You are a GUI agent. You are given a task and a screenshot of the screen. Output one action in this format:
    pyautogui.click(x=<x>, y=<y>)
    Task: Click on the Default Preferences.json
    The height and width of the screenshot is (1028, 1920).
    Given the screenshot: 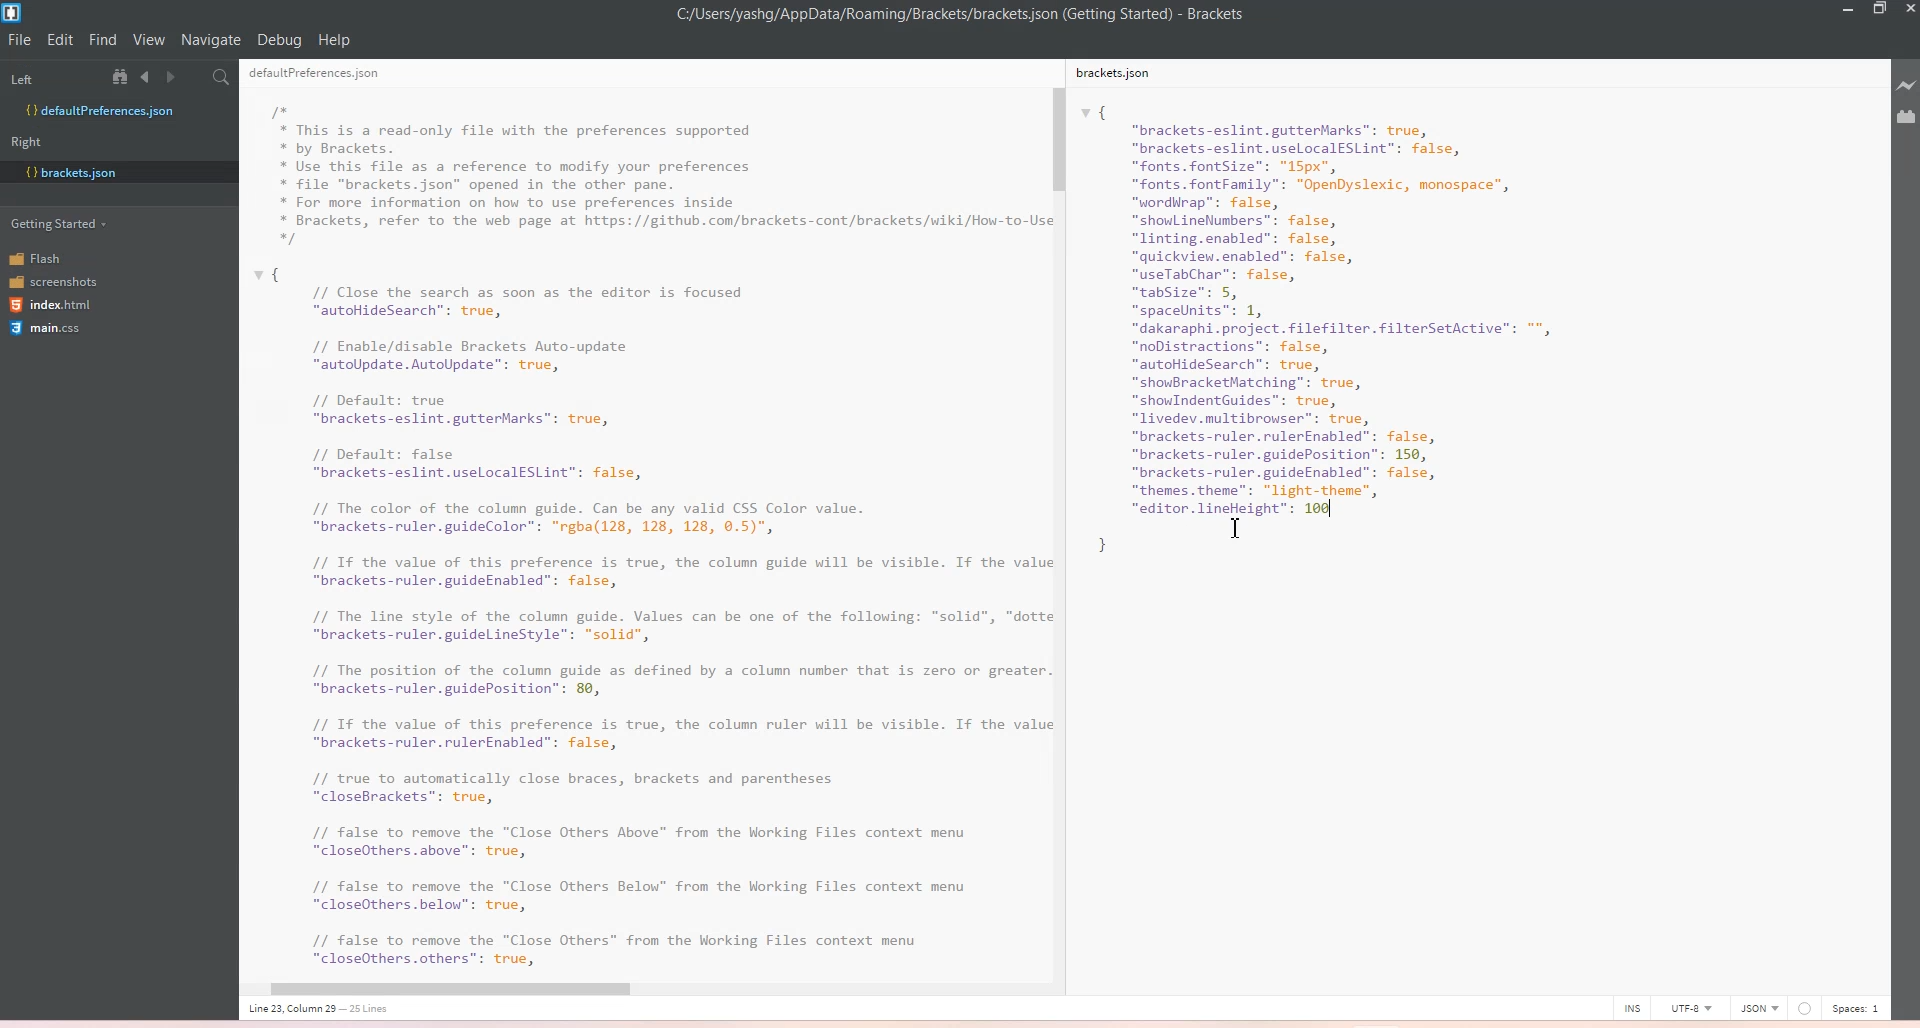 What is the action you would take?
    pyautogui.click(x=99, y=110)
    